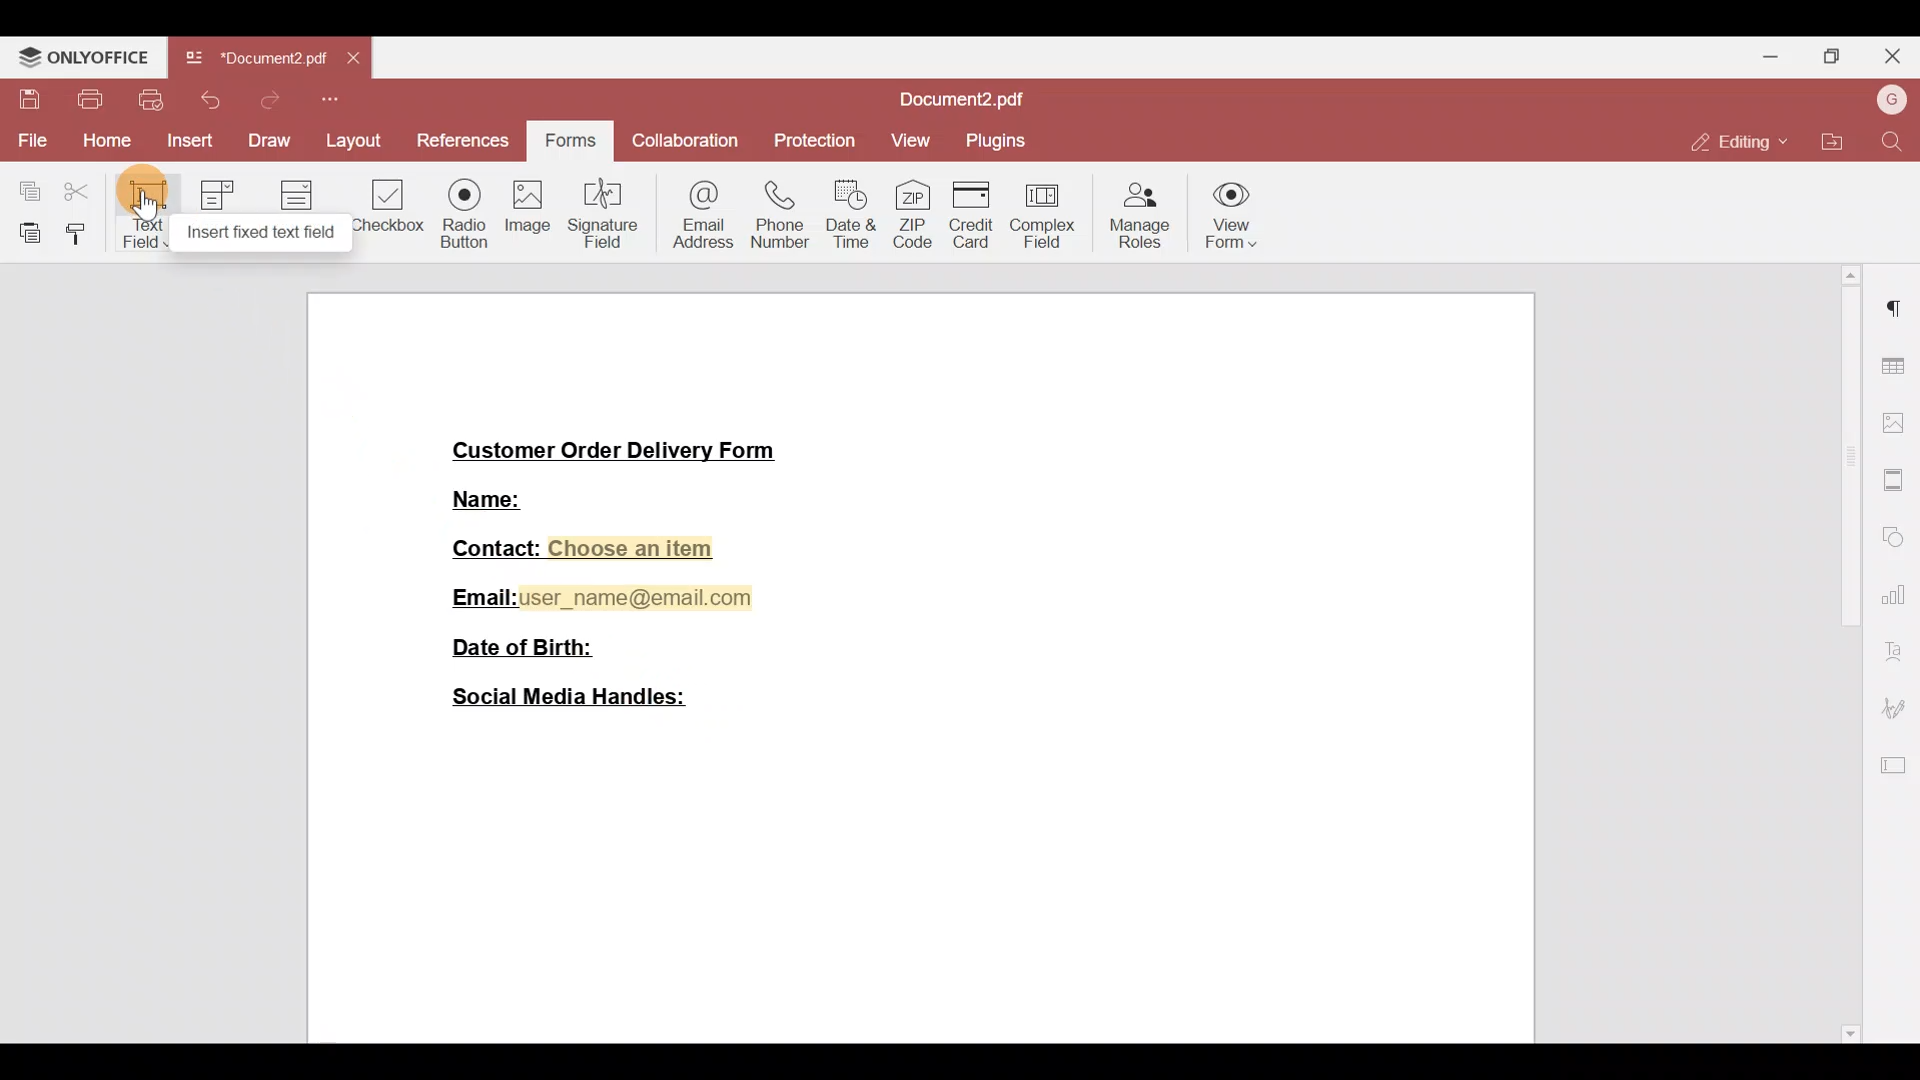  I want to click on Insert, so click(187, 142).